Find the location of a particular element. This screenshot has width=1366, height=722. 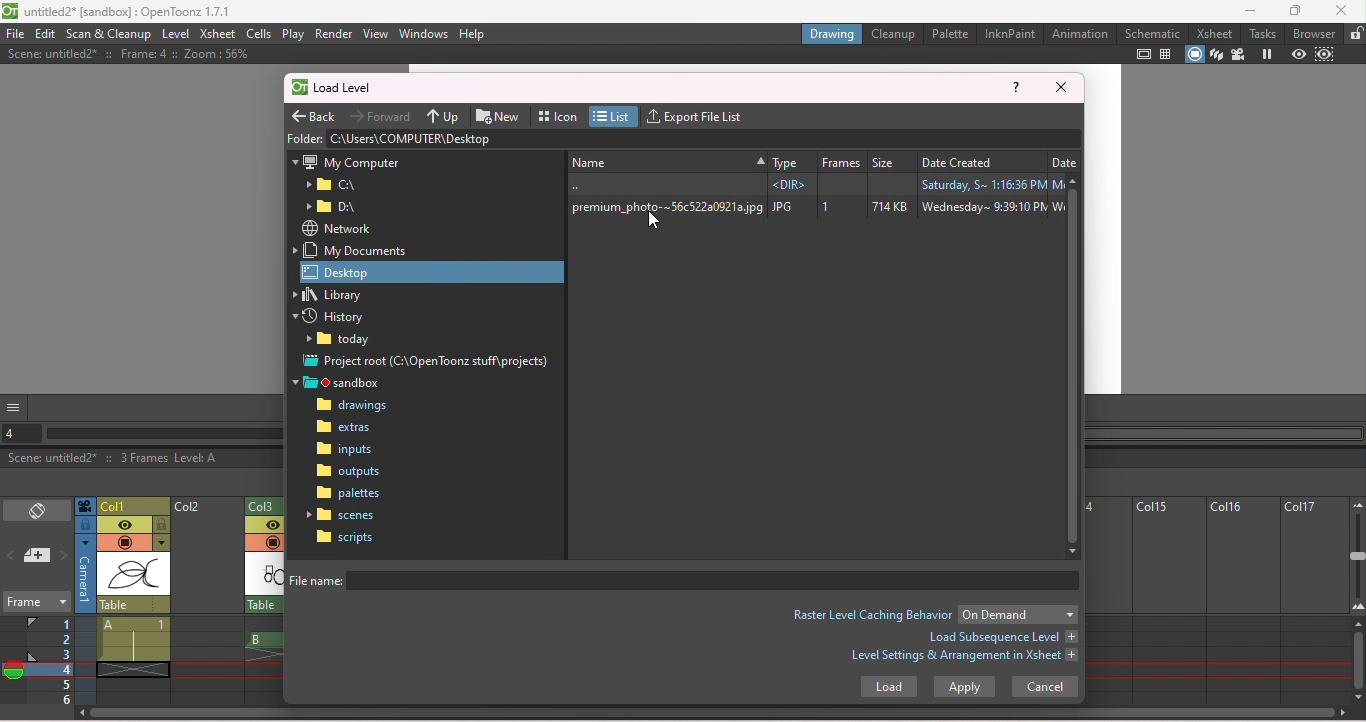

Folder is located at coordinates (304, 137).